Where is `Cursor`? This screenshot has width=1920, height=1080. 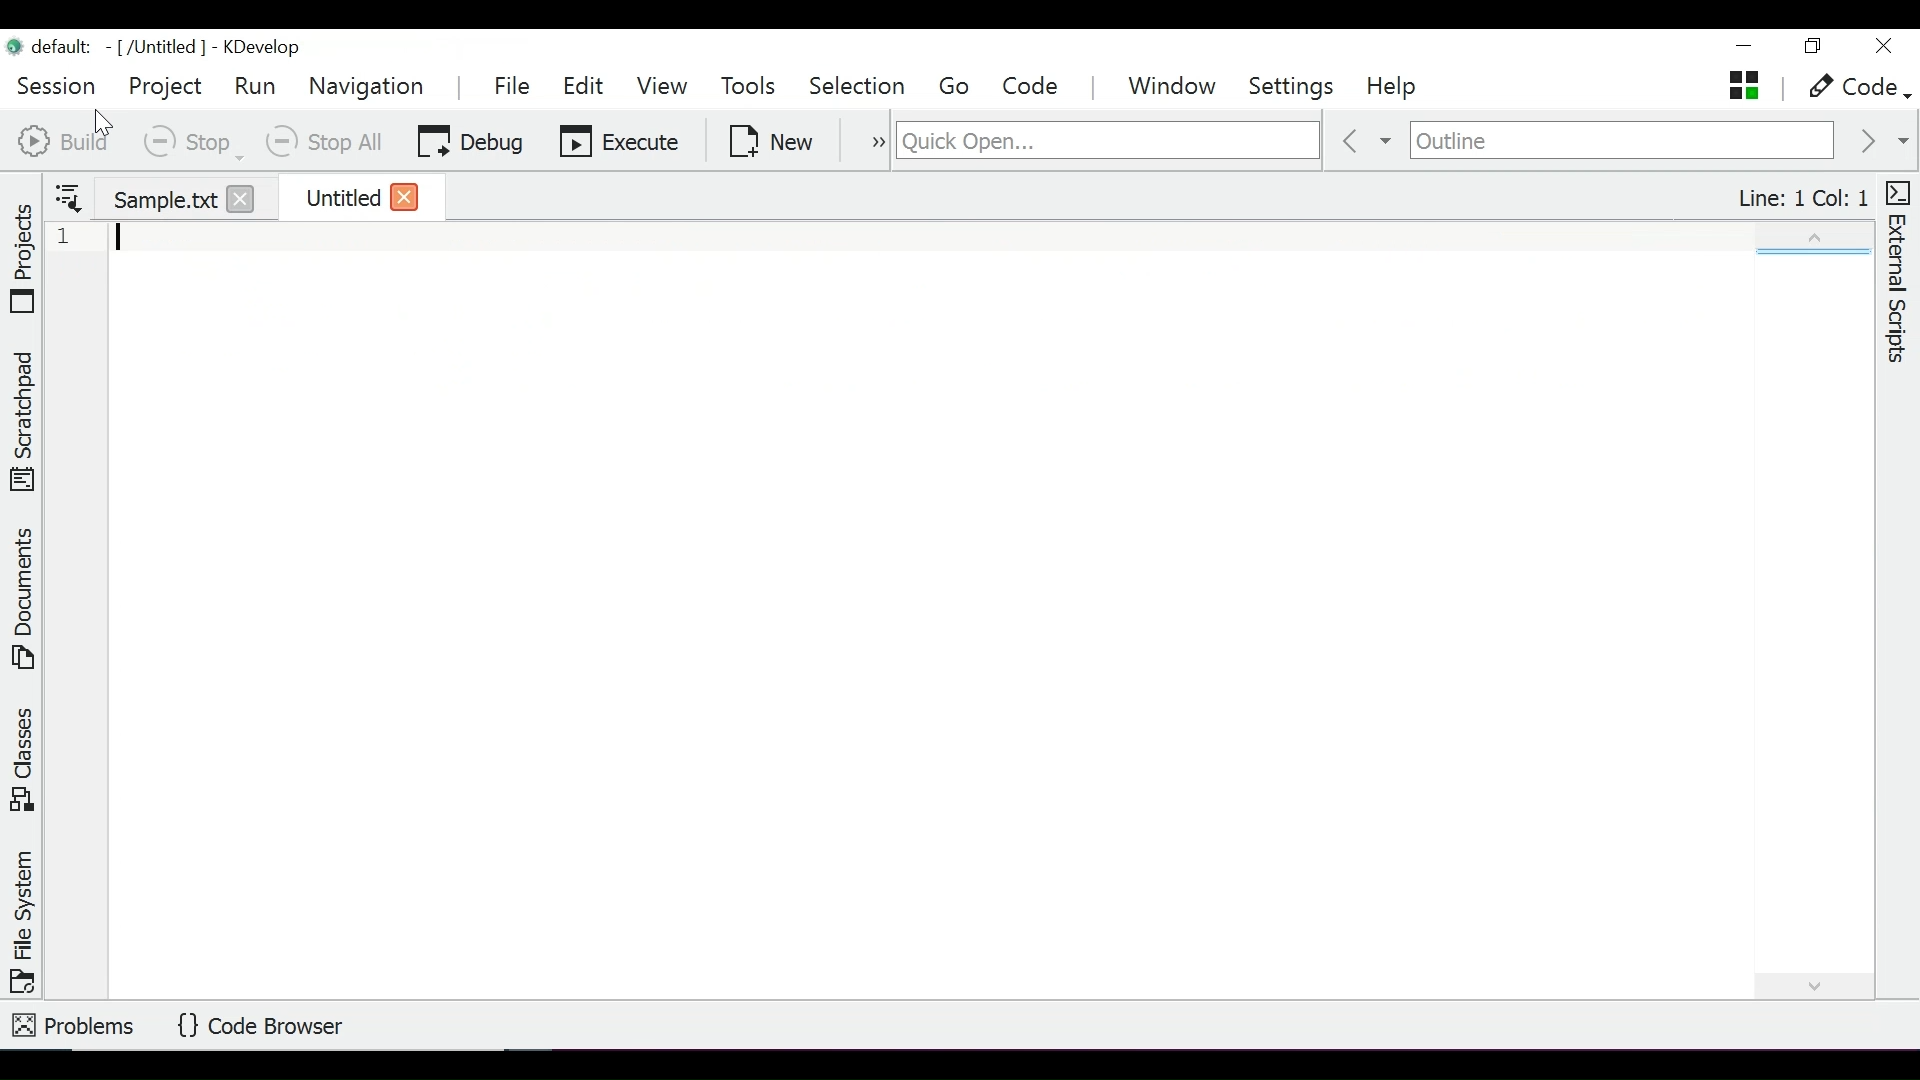 Cursor is located at coordinates (106, 120).